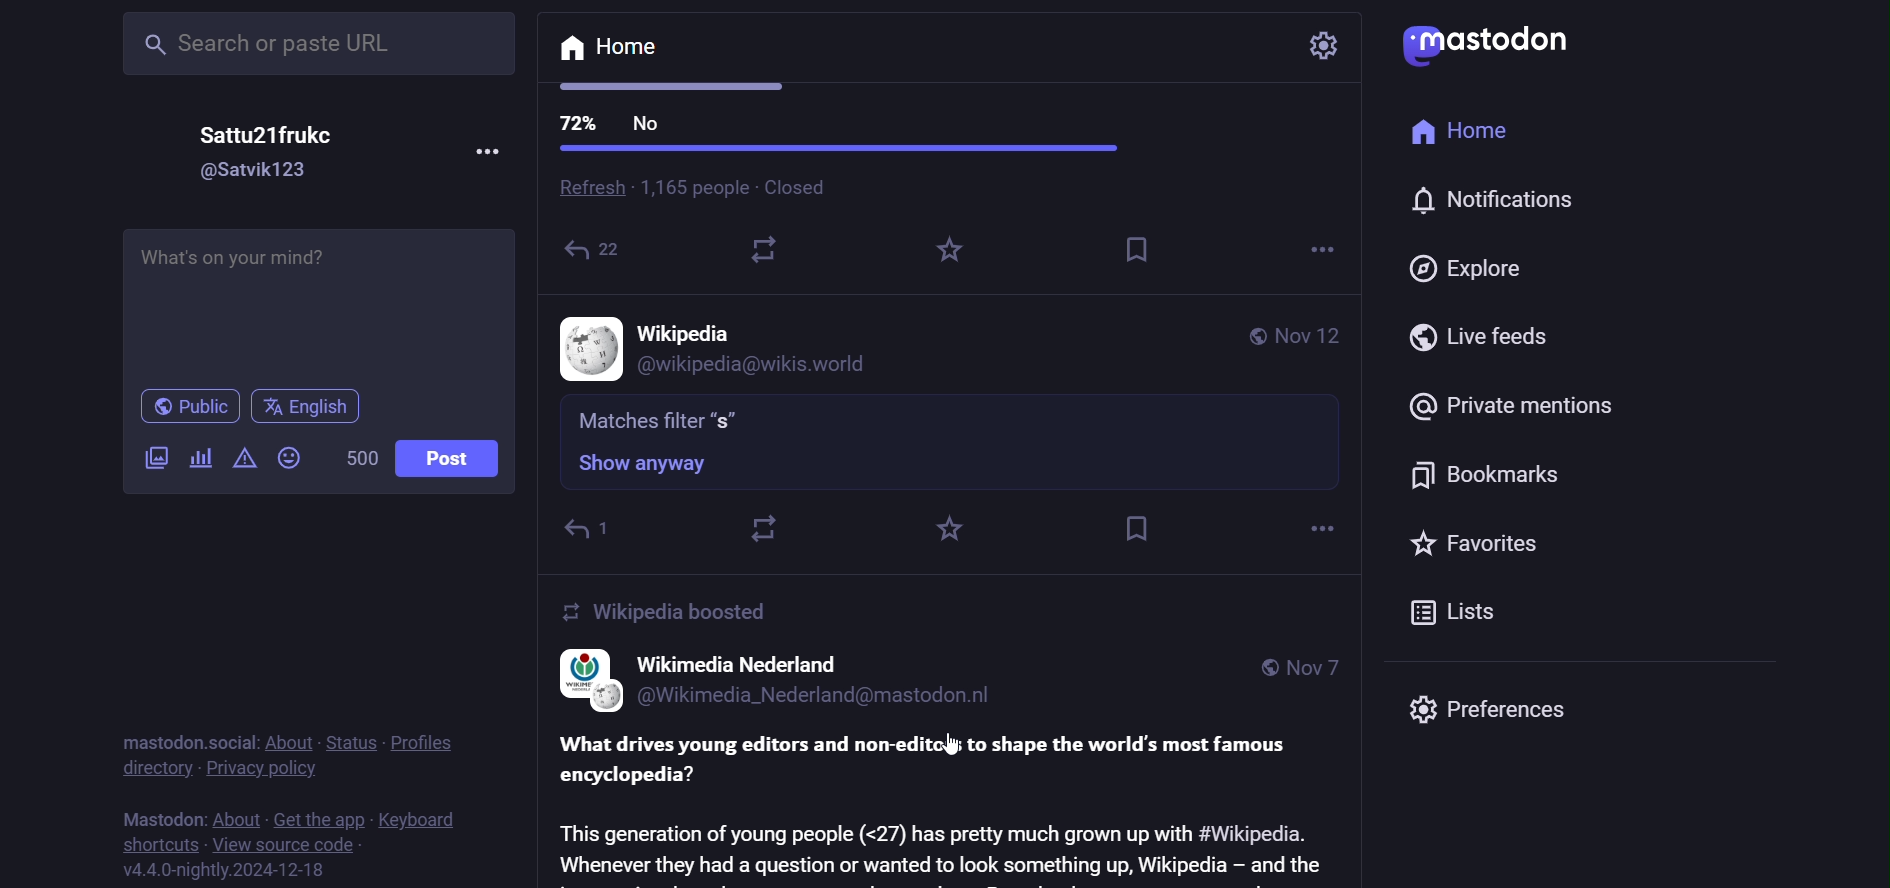 This screenshot has width=1890, height=888. What do you see at coordinates (821, 697) in the screenshot?
I see `(@Wikimedia_Nederland@mastodon.nl` at bounding box center [821, 697].